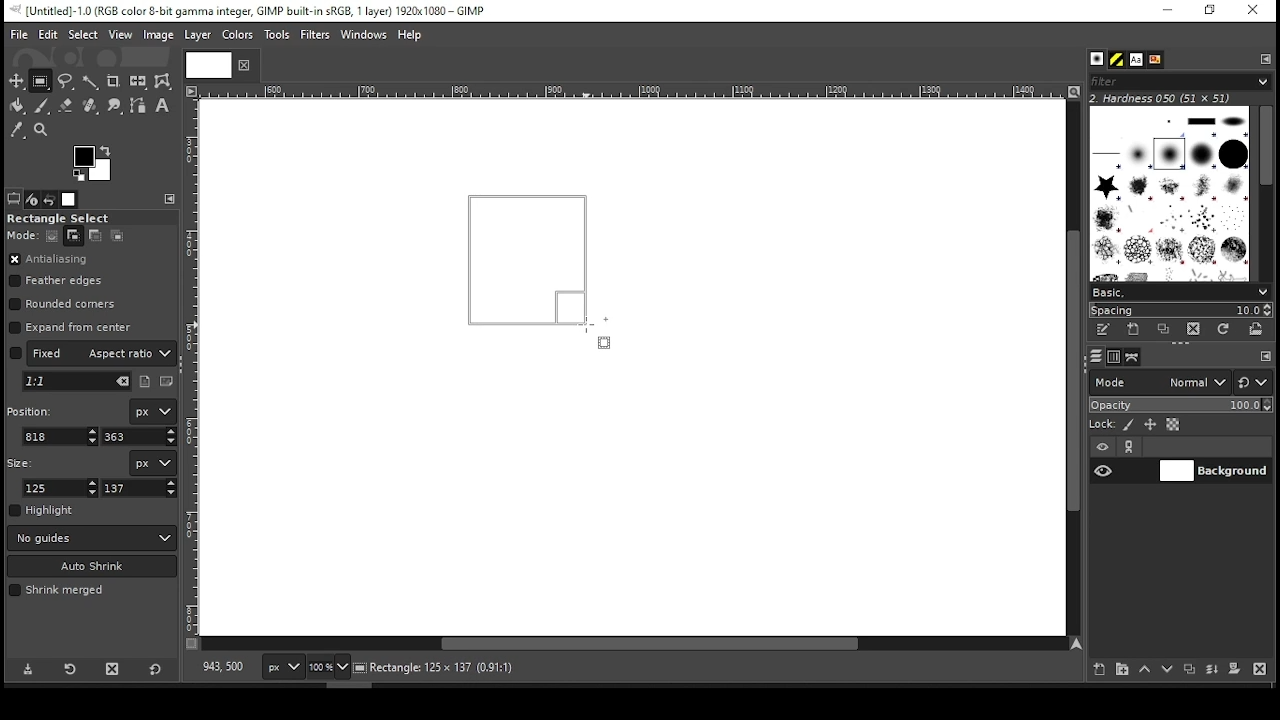 The height and width of the screenshot is (720, 1280). What do you see at coordinates (154, 412) in the screenshot?
I see `unit` at bounding box center [154, 412].